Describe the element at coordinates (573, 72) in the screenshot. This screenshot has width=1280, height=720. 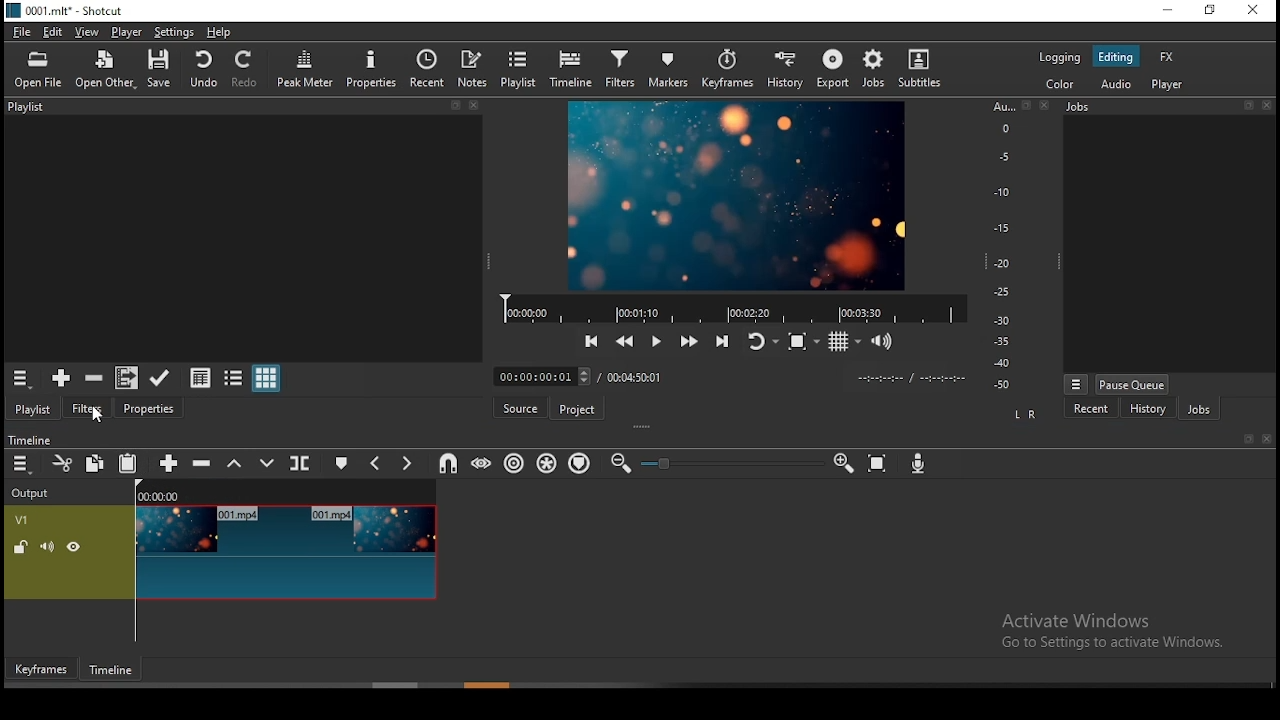
I see `timeline` at that location.